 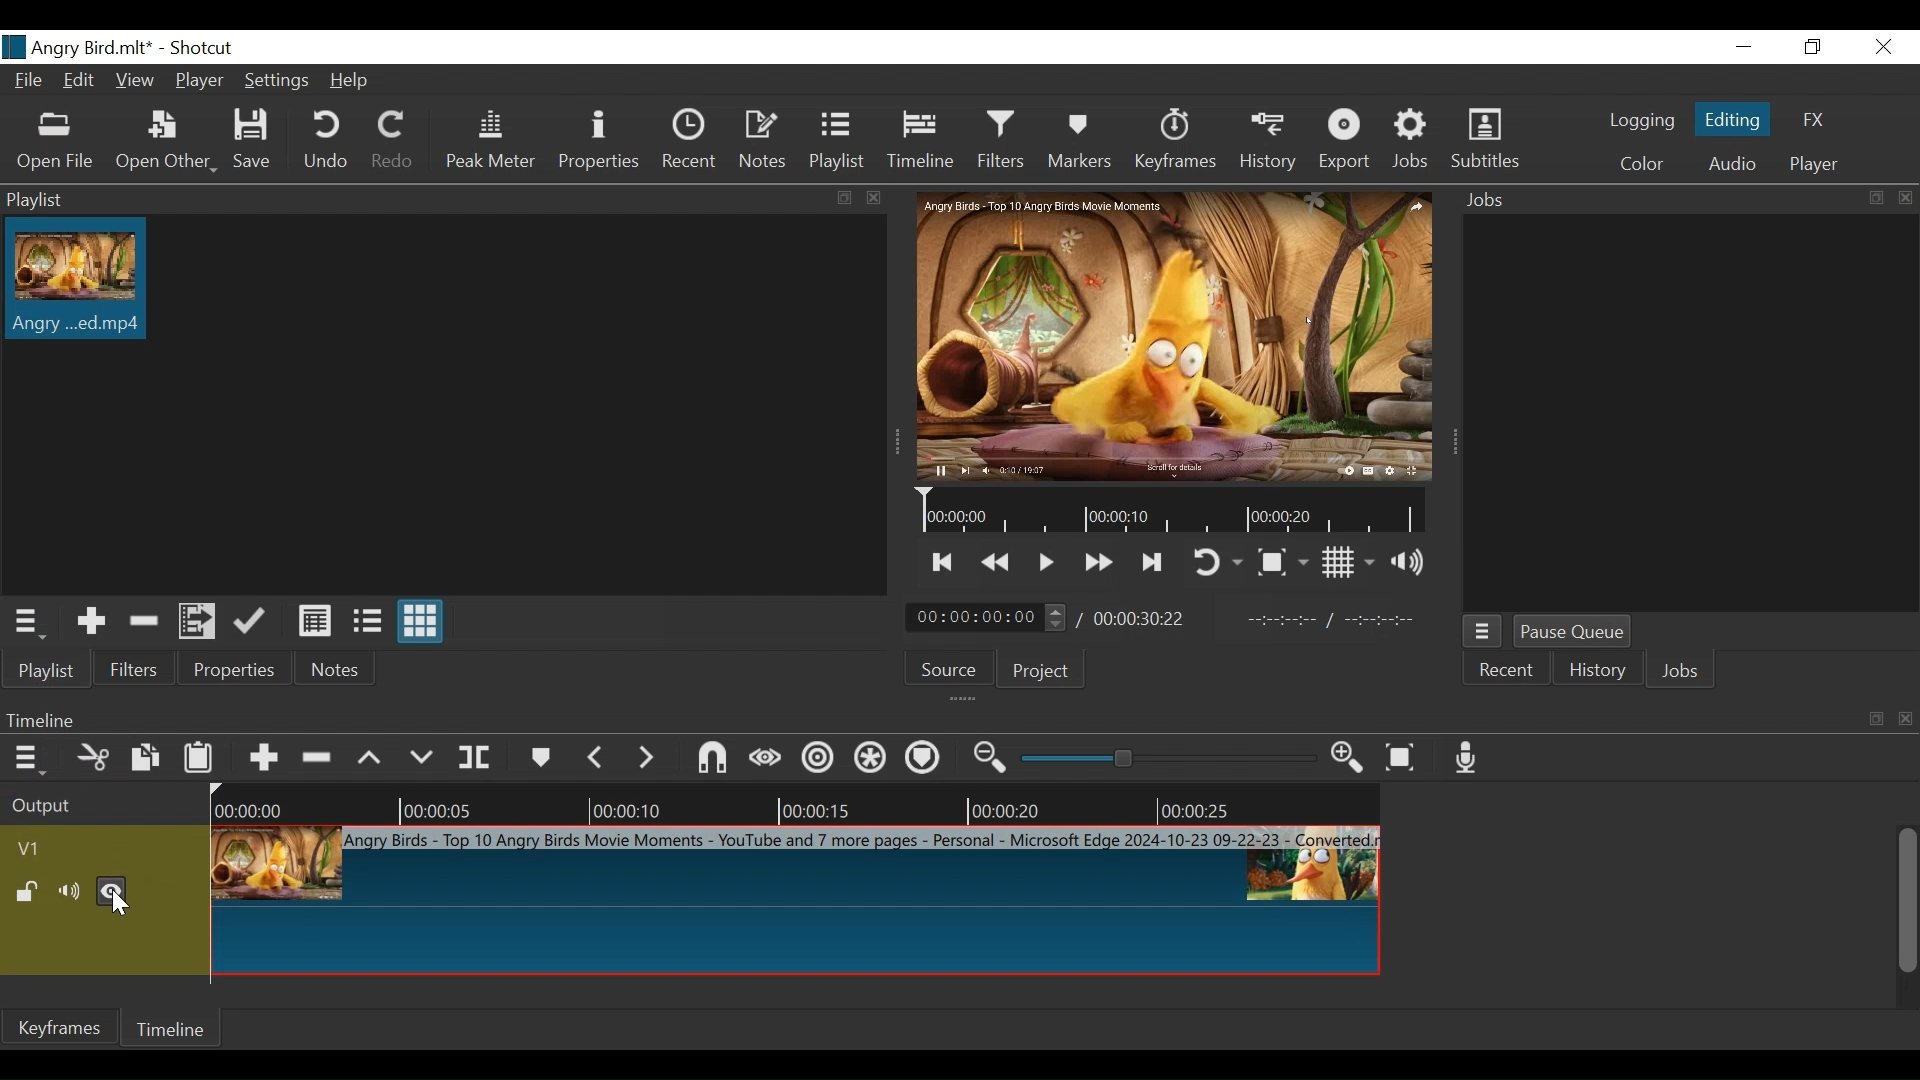 What do you see at coordinates (1172, 509) in the screenshot?
I see `Timeline` at bounding box center [1172, 509].